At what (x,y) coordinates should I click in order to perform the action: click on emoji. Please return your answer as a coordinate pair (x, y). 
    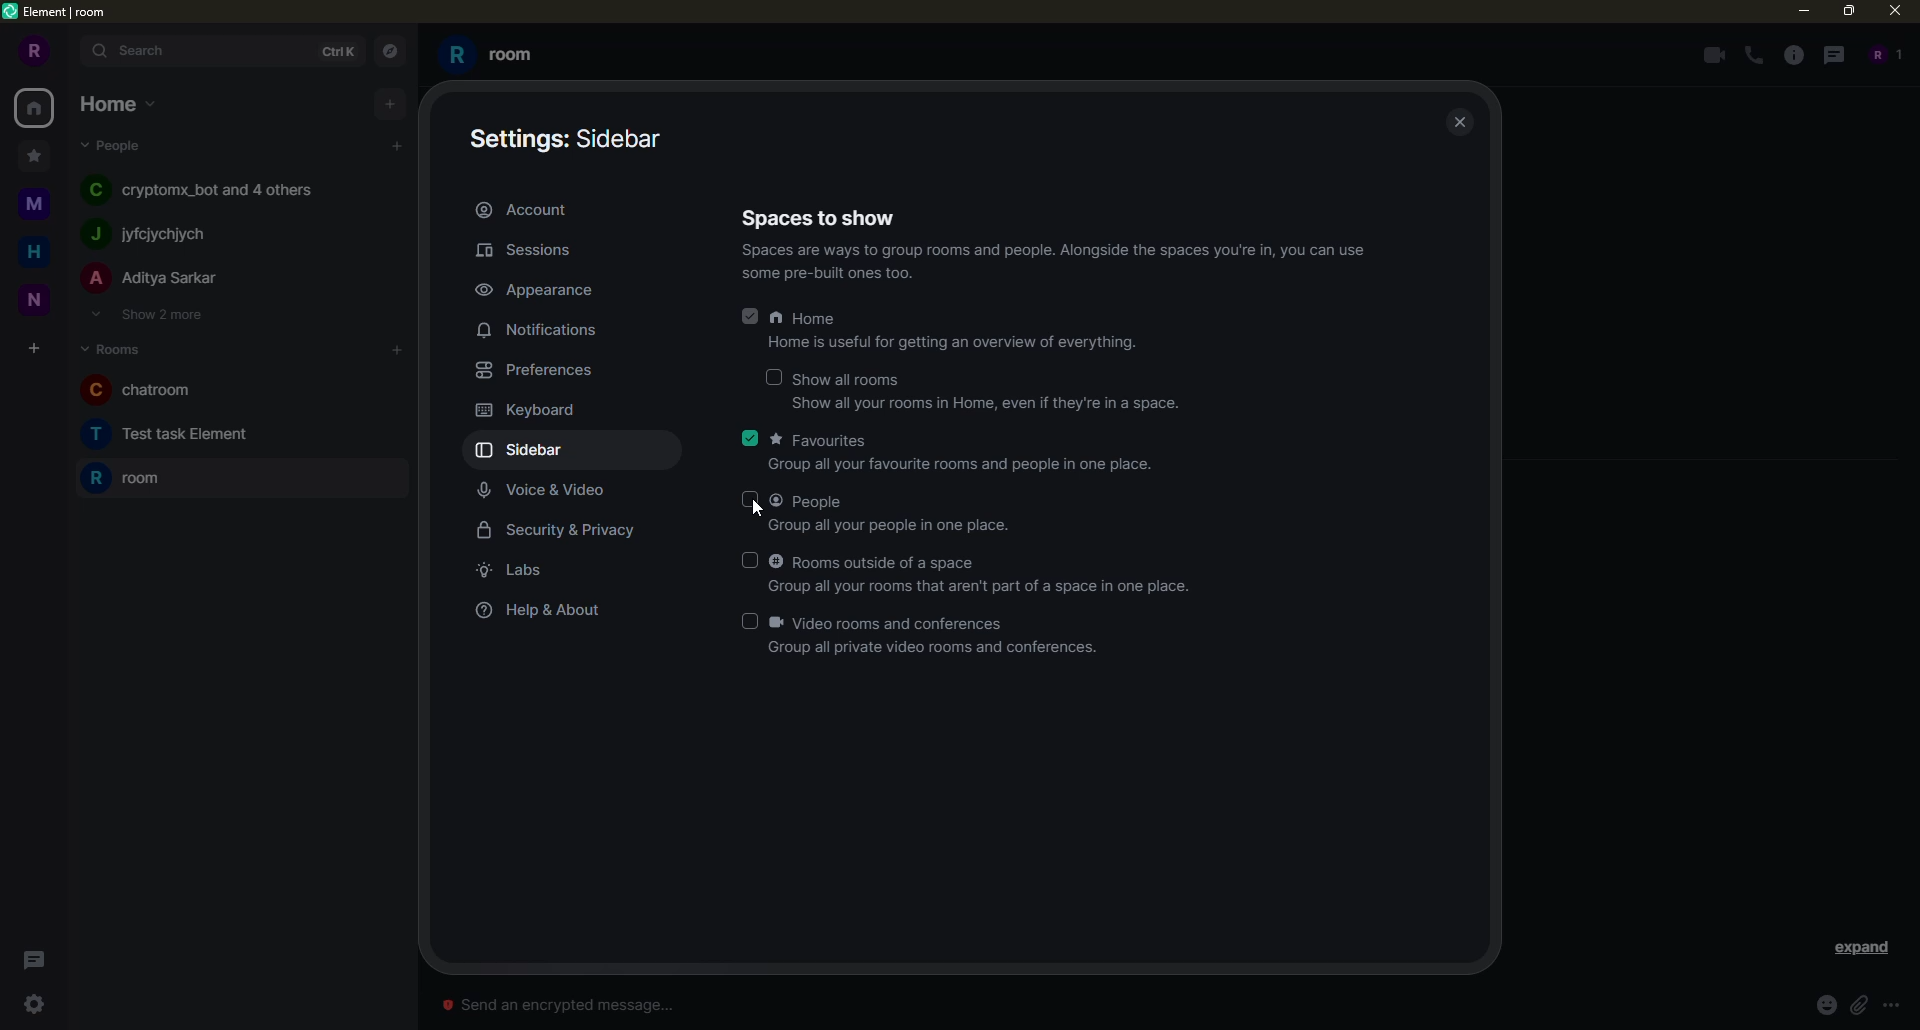
    Looking at the image, I should click on (1822, 1004).